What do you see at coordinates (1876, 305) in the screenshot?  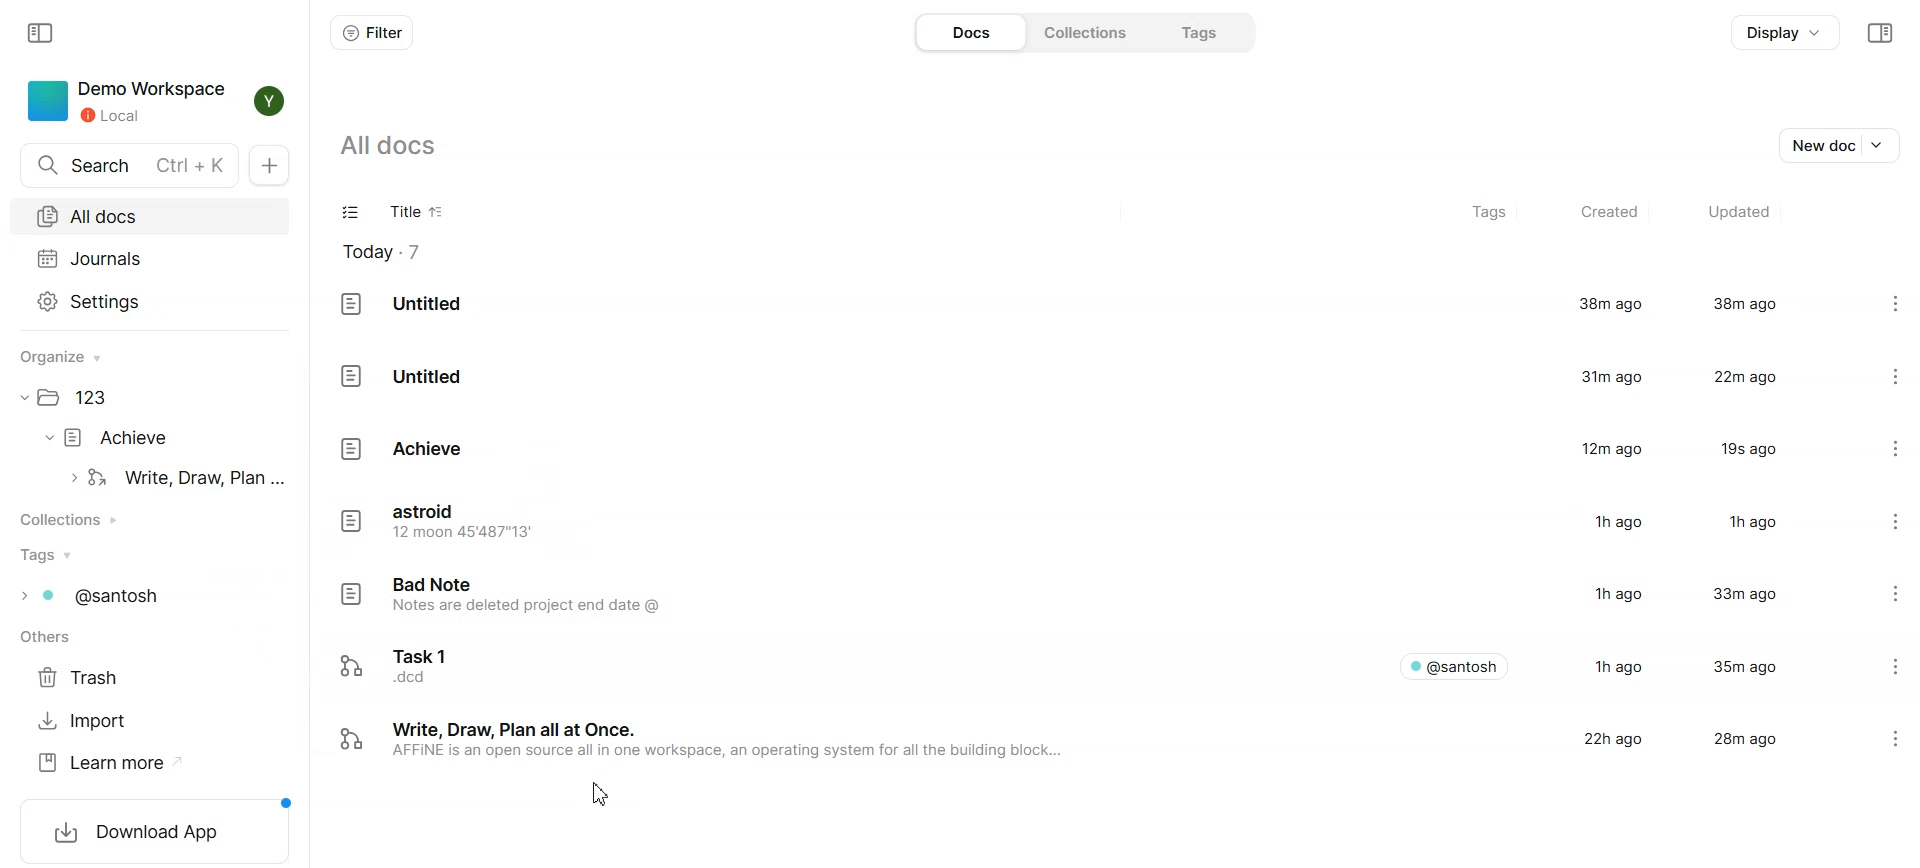 I see `Settings` at bounding box center [1876, 305].